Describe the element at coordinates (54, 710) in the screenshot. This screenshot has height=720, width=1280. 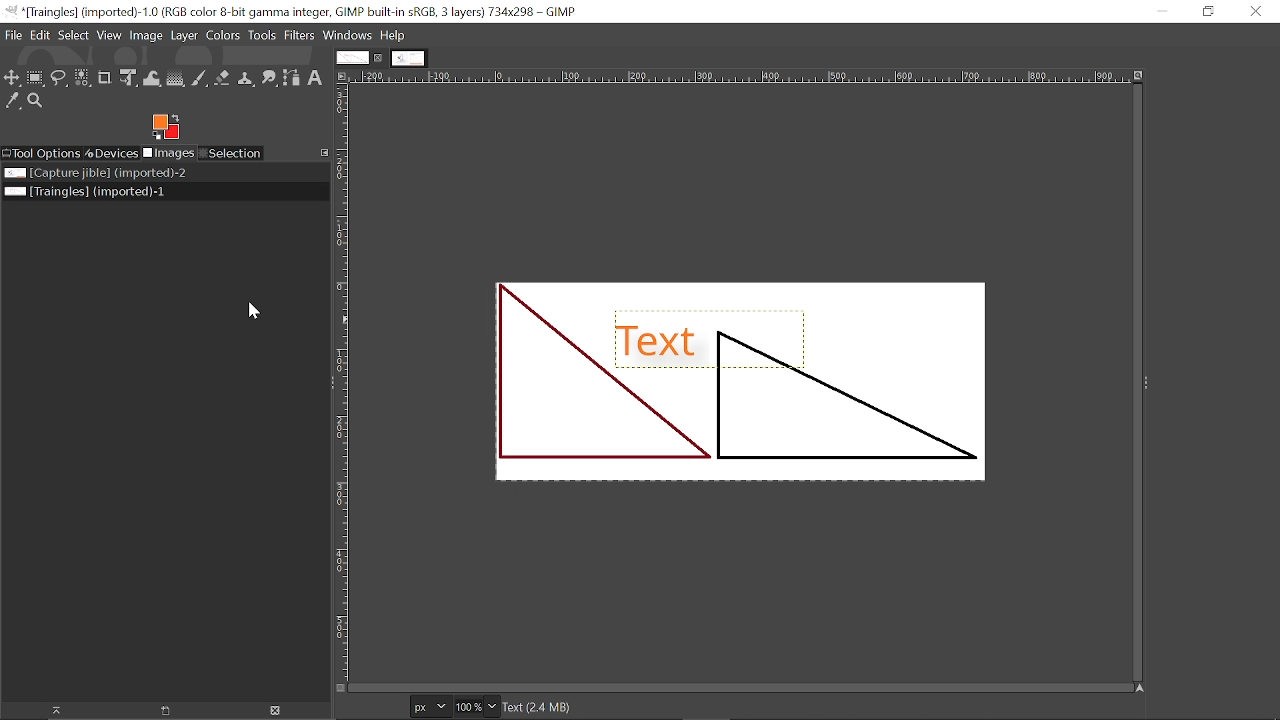
I see `Raise this image display` at that location.